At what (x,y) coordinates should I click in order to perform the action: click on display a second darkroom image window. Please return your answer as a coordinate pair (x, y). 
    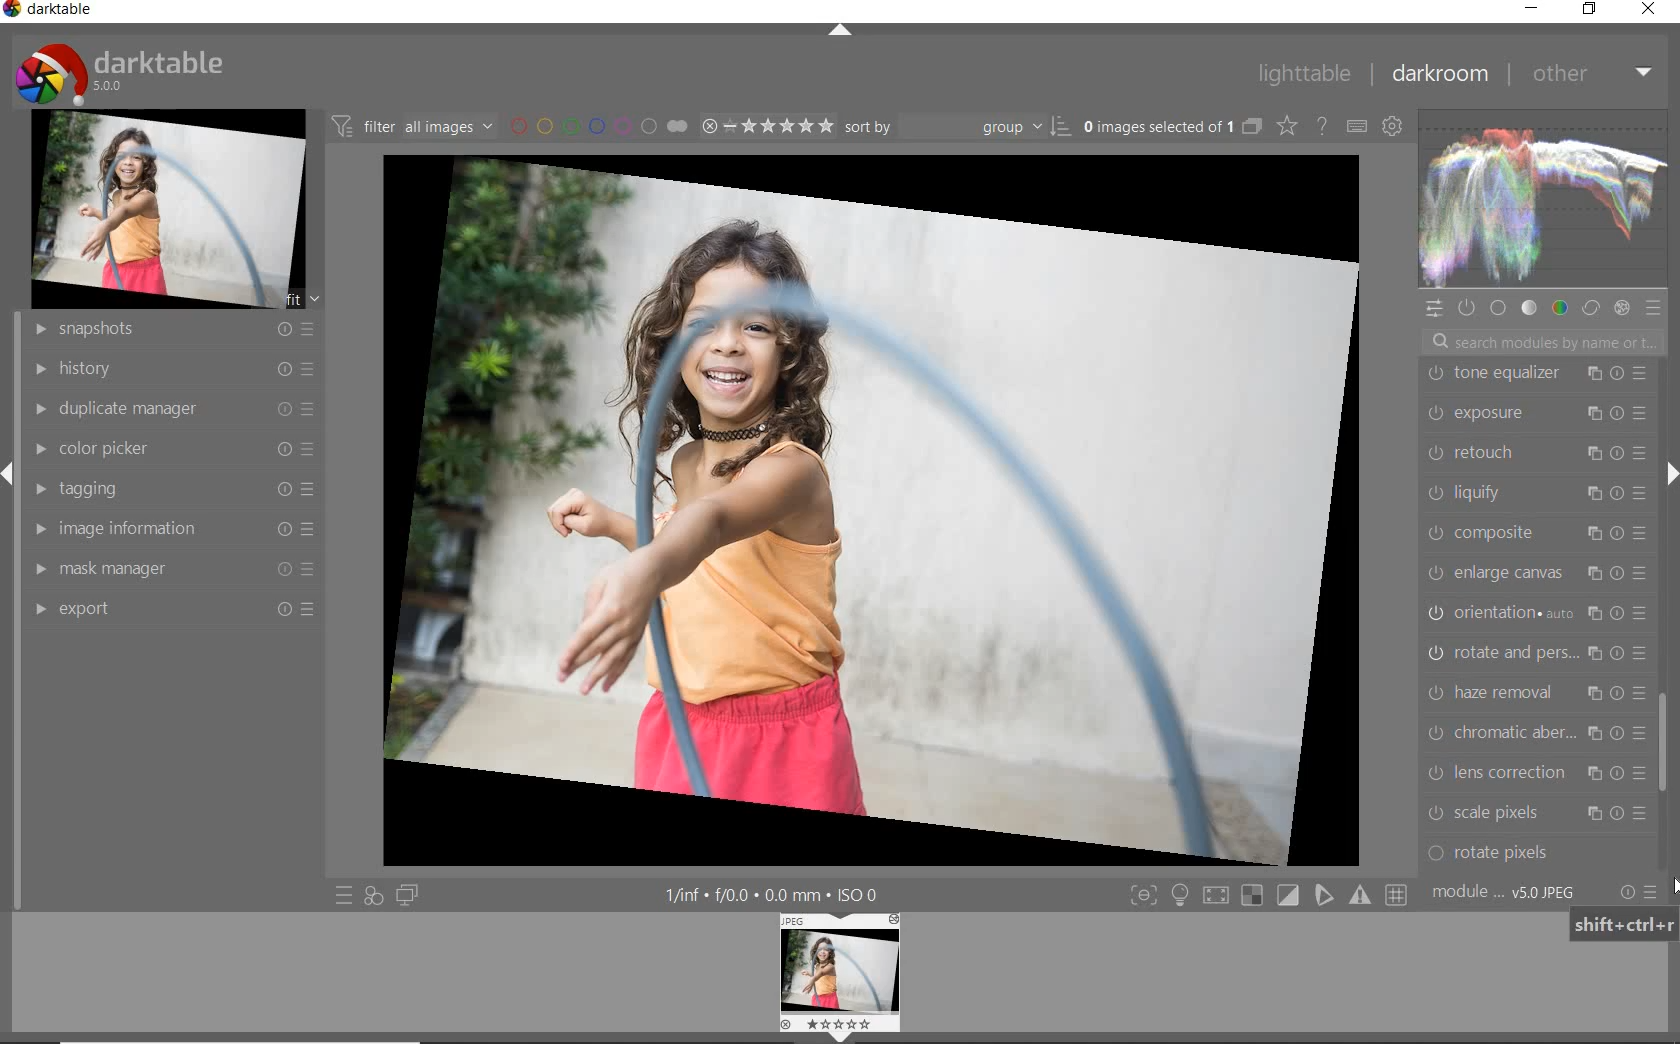
    Looking at the image, I should click on (406, 896).